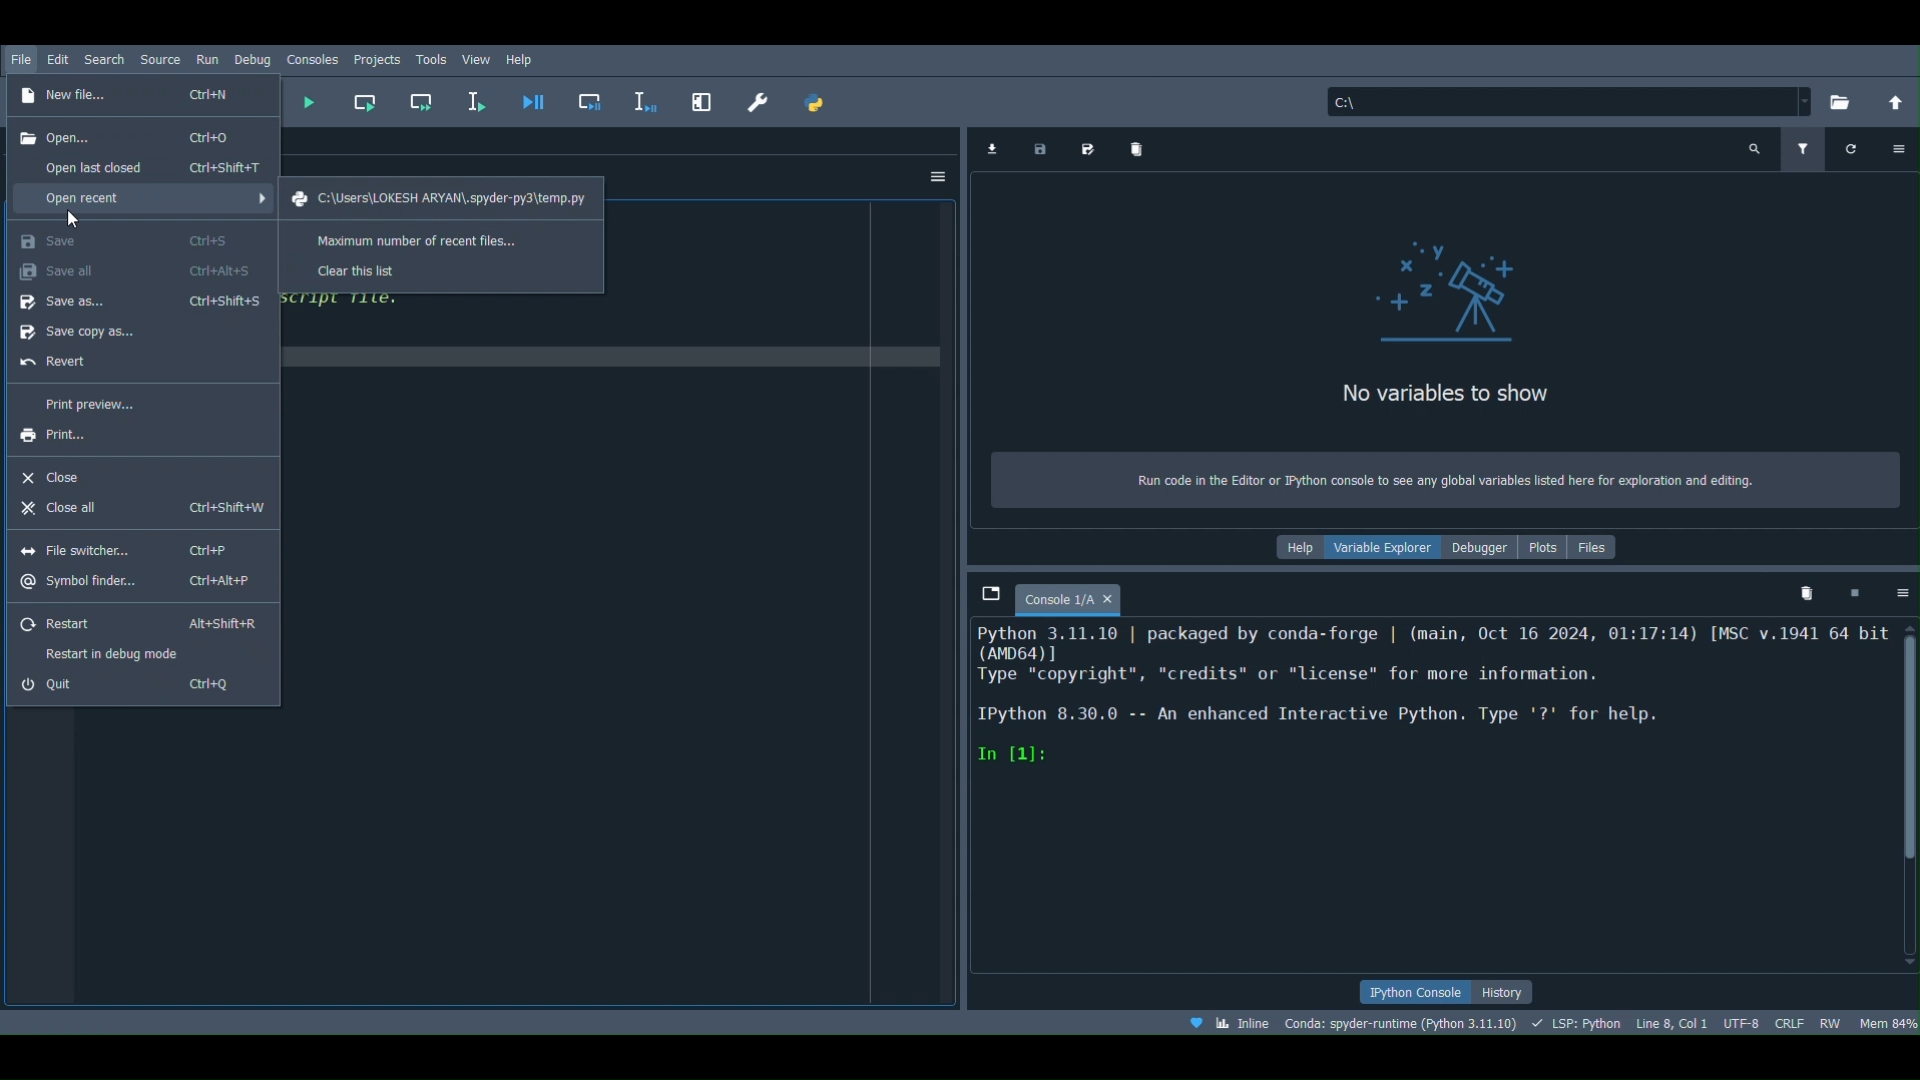  What do you see at coordinates (1577, 1024) in the screenshot?
I see `Completions, linting, code folding and symbols status` at bounding box center [1577, 1024].